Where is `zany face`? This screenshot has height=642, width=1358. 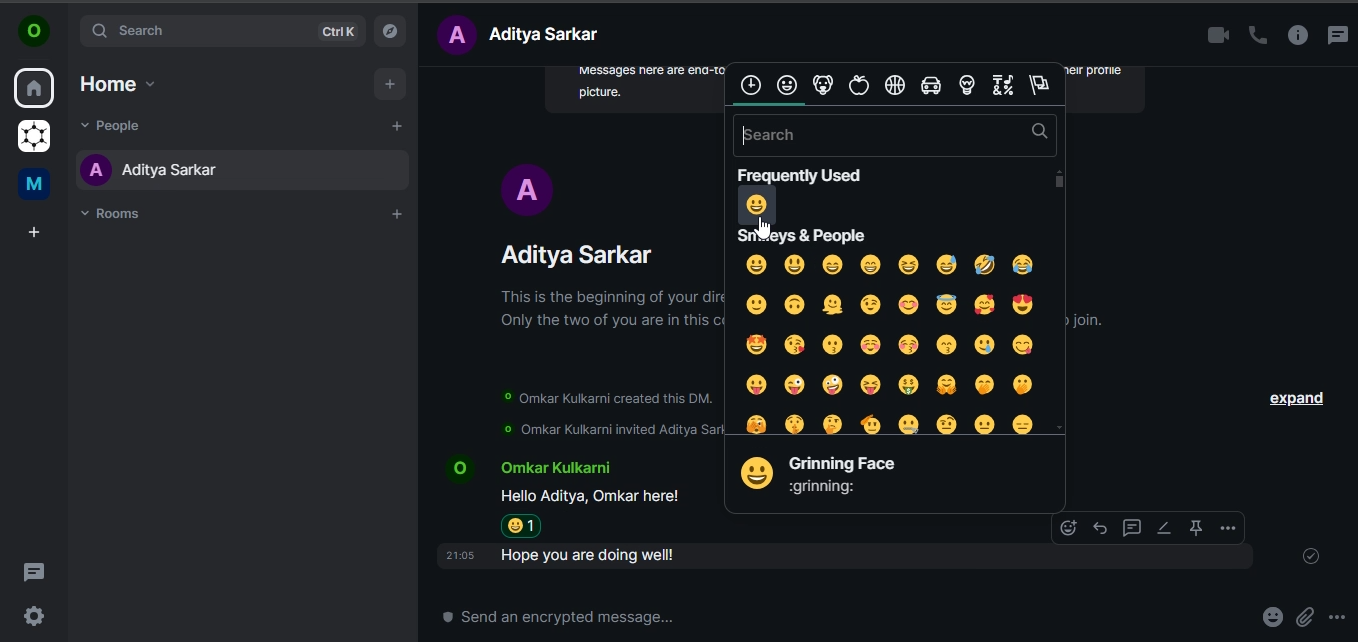 zany face is located at coordinates (833, 383).